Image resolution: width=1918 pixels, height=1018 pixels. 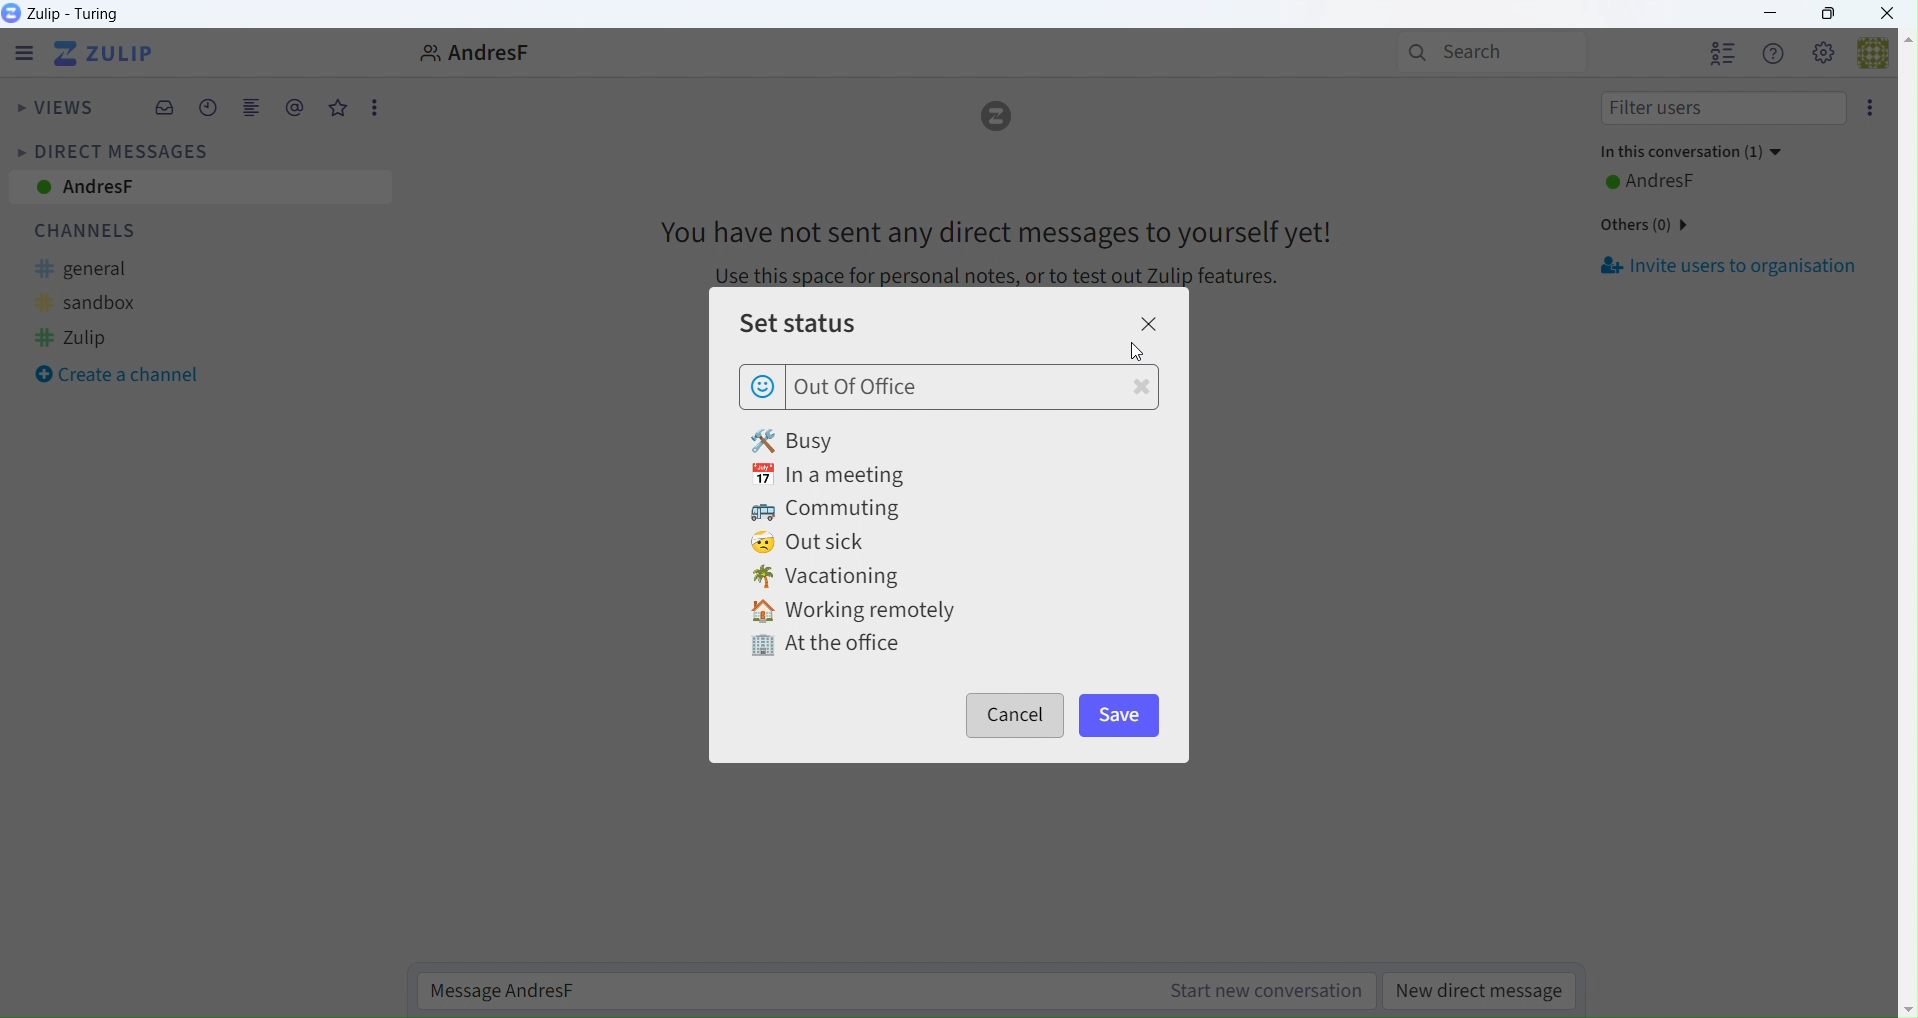 What do you see at coordinates (1486, 51) in the screenshot?
I see `Search` at bounding box center [1486, 51].